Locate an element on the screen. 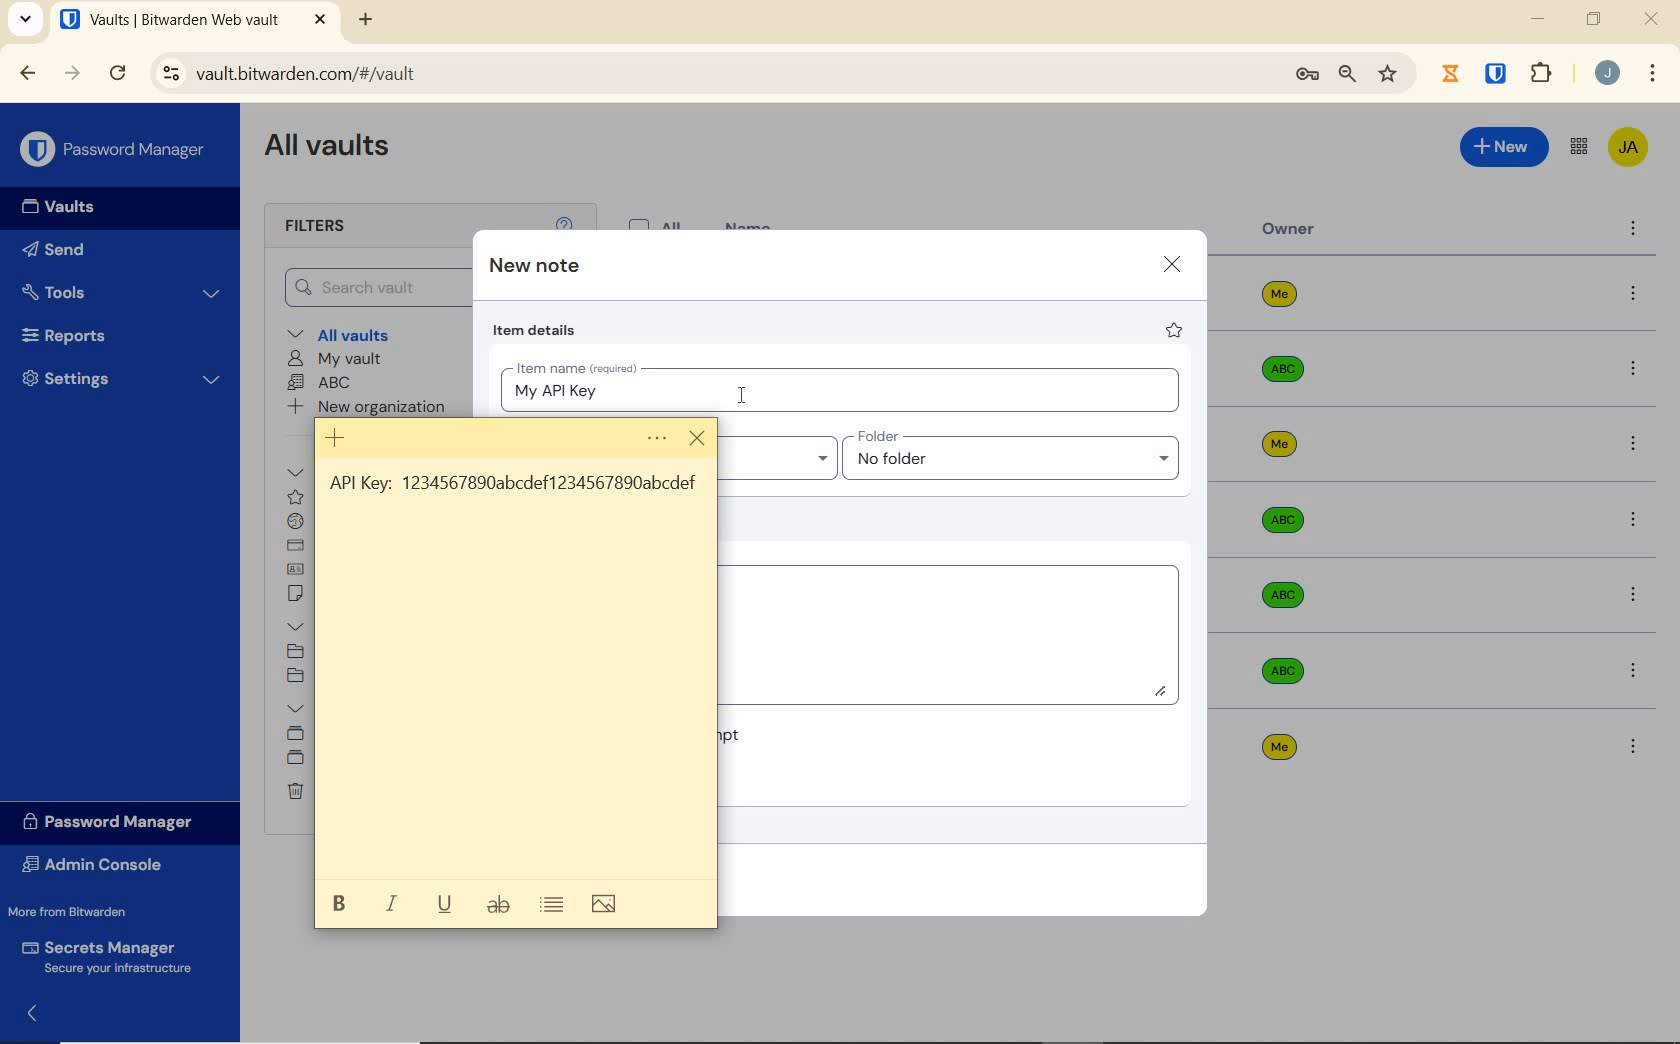 The width and height of the screenshot is (1680, 1044). typed item name is located at coordinates (555, 392).